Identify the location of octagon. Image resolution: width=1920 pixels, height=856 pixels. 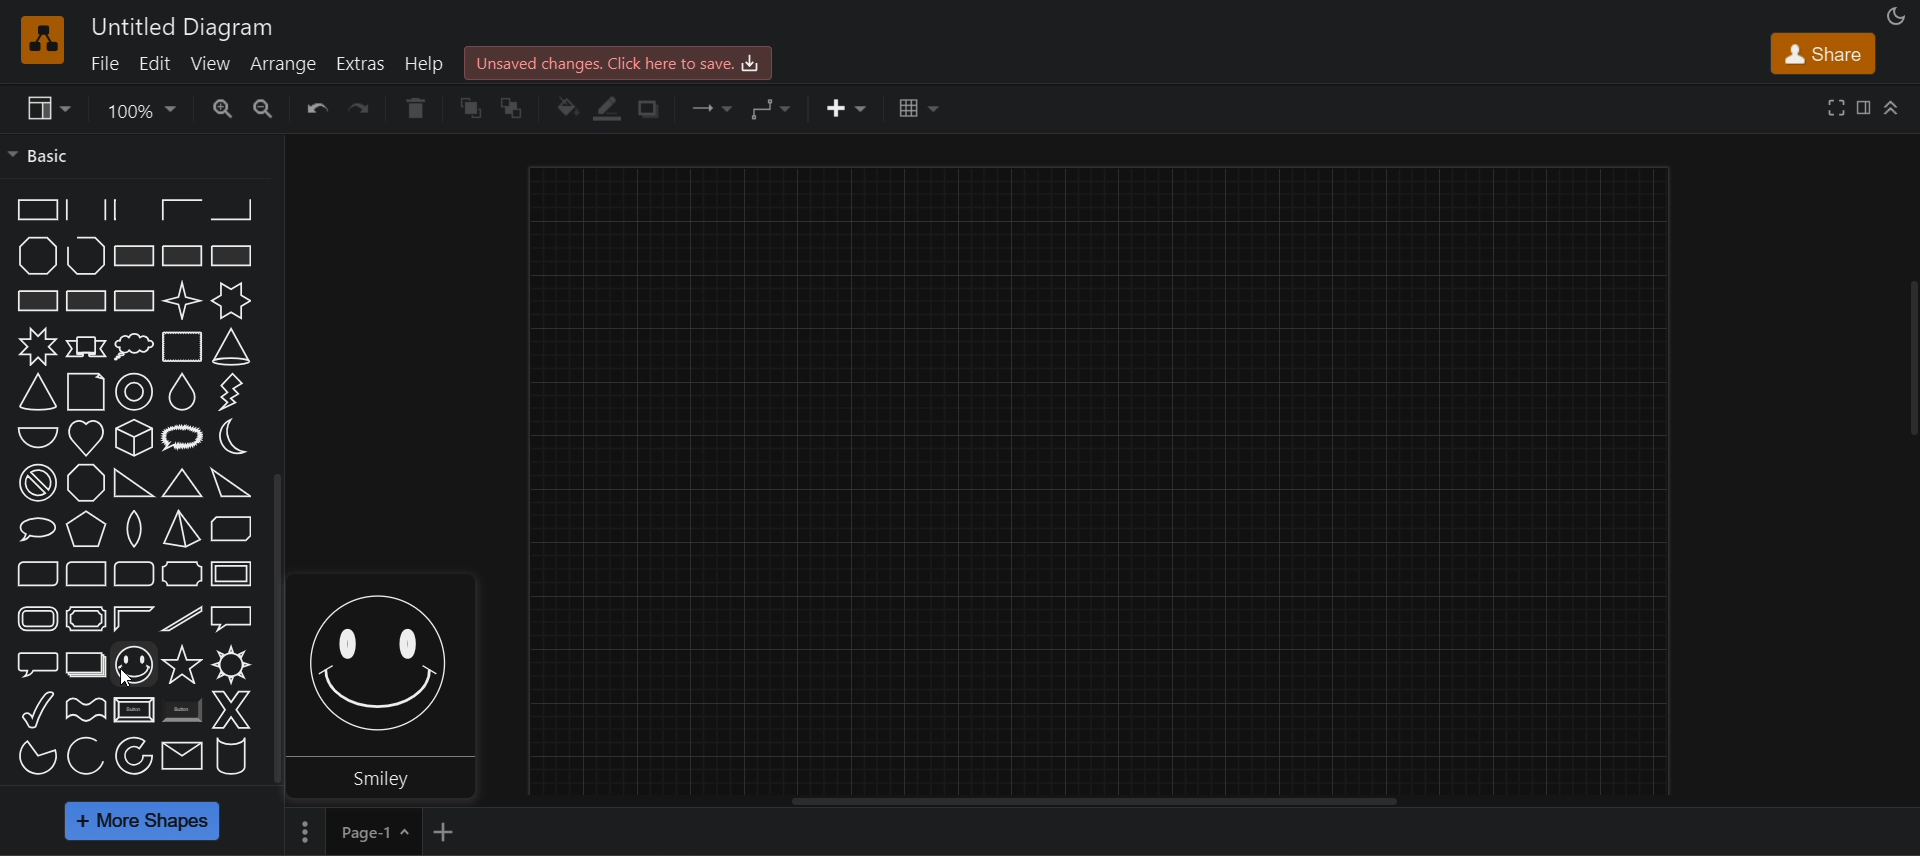
(85, 484).